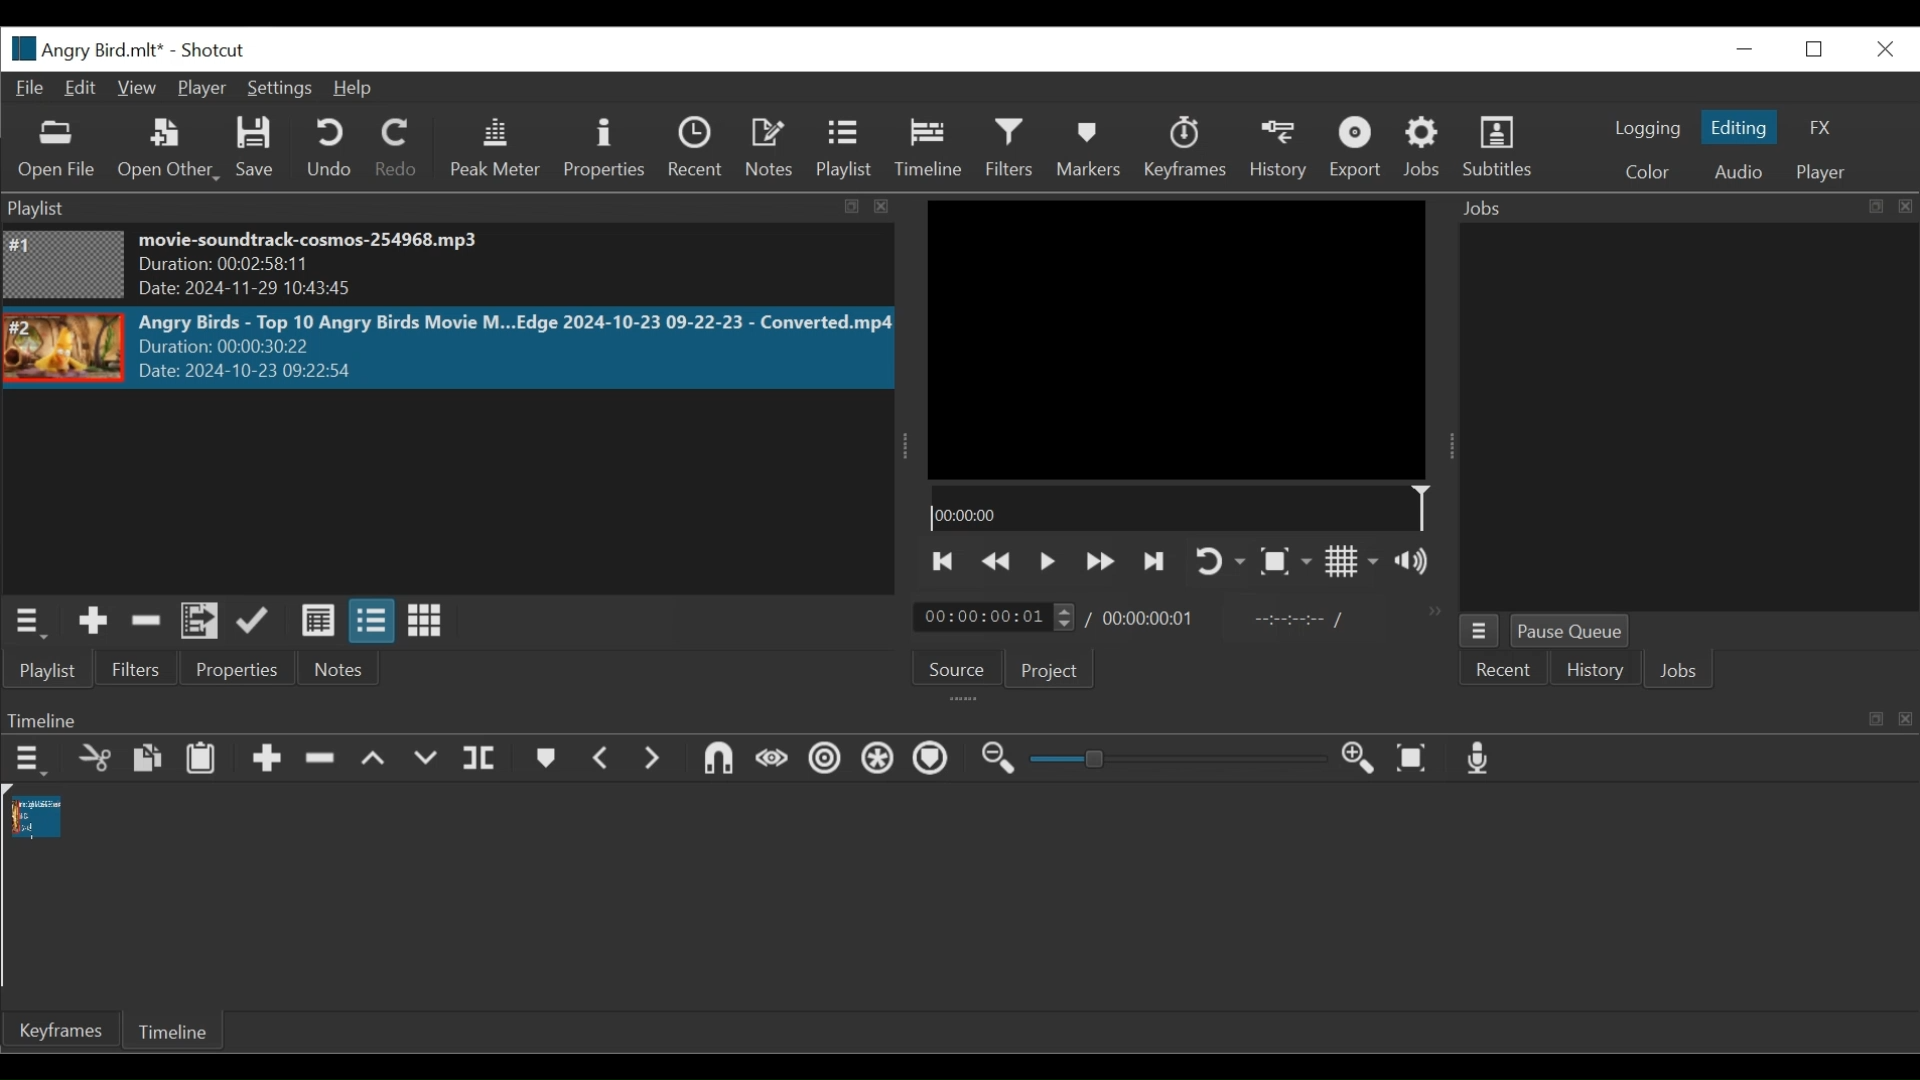 This screenshot has height=1080, width=1920. I want to click on History, so click(1277, 149).